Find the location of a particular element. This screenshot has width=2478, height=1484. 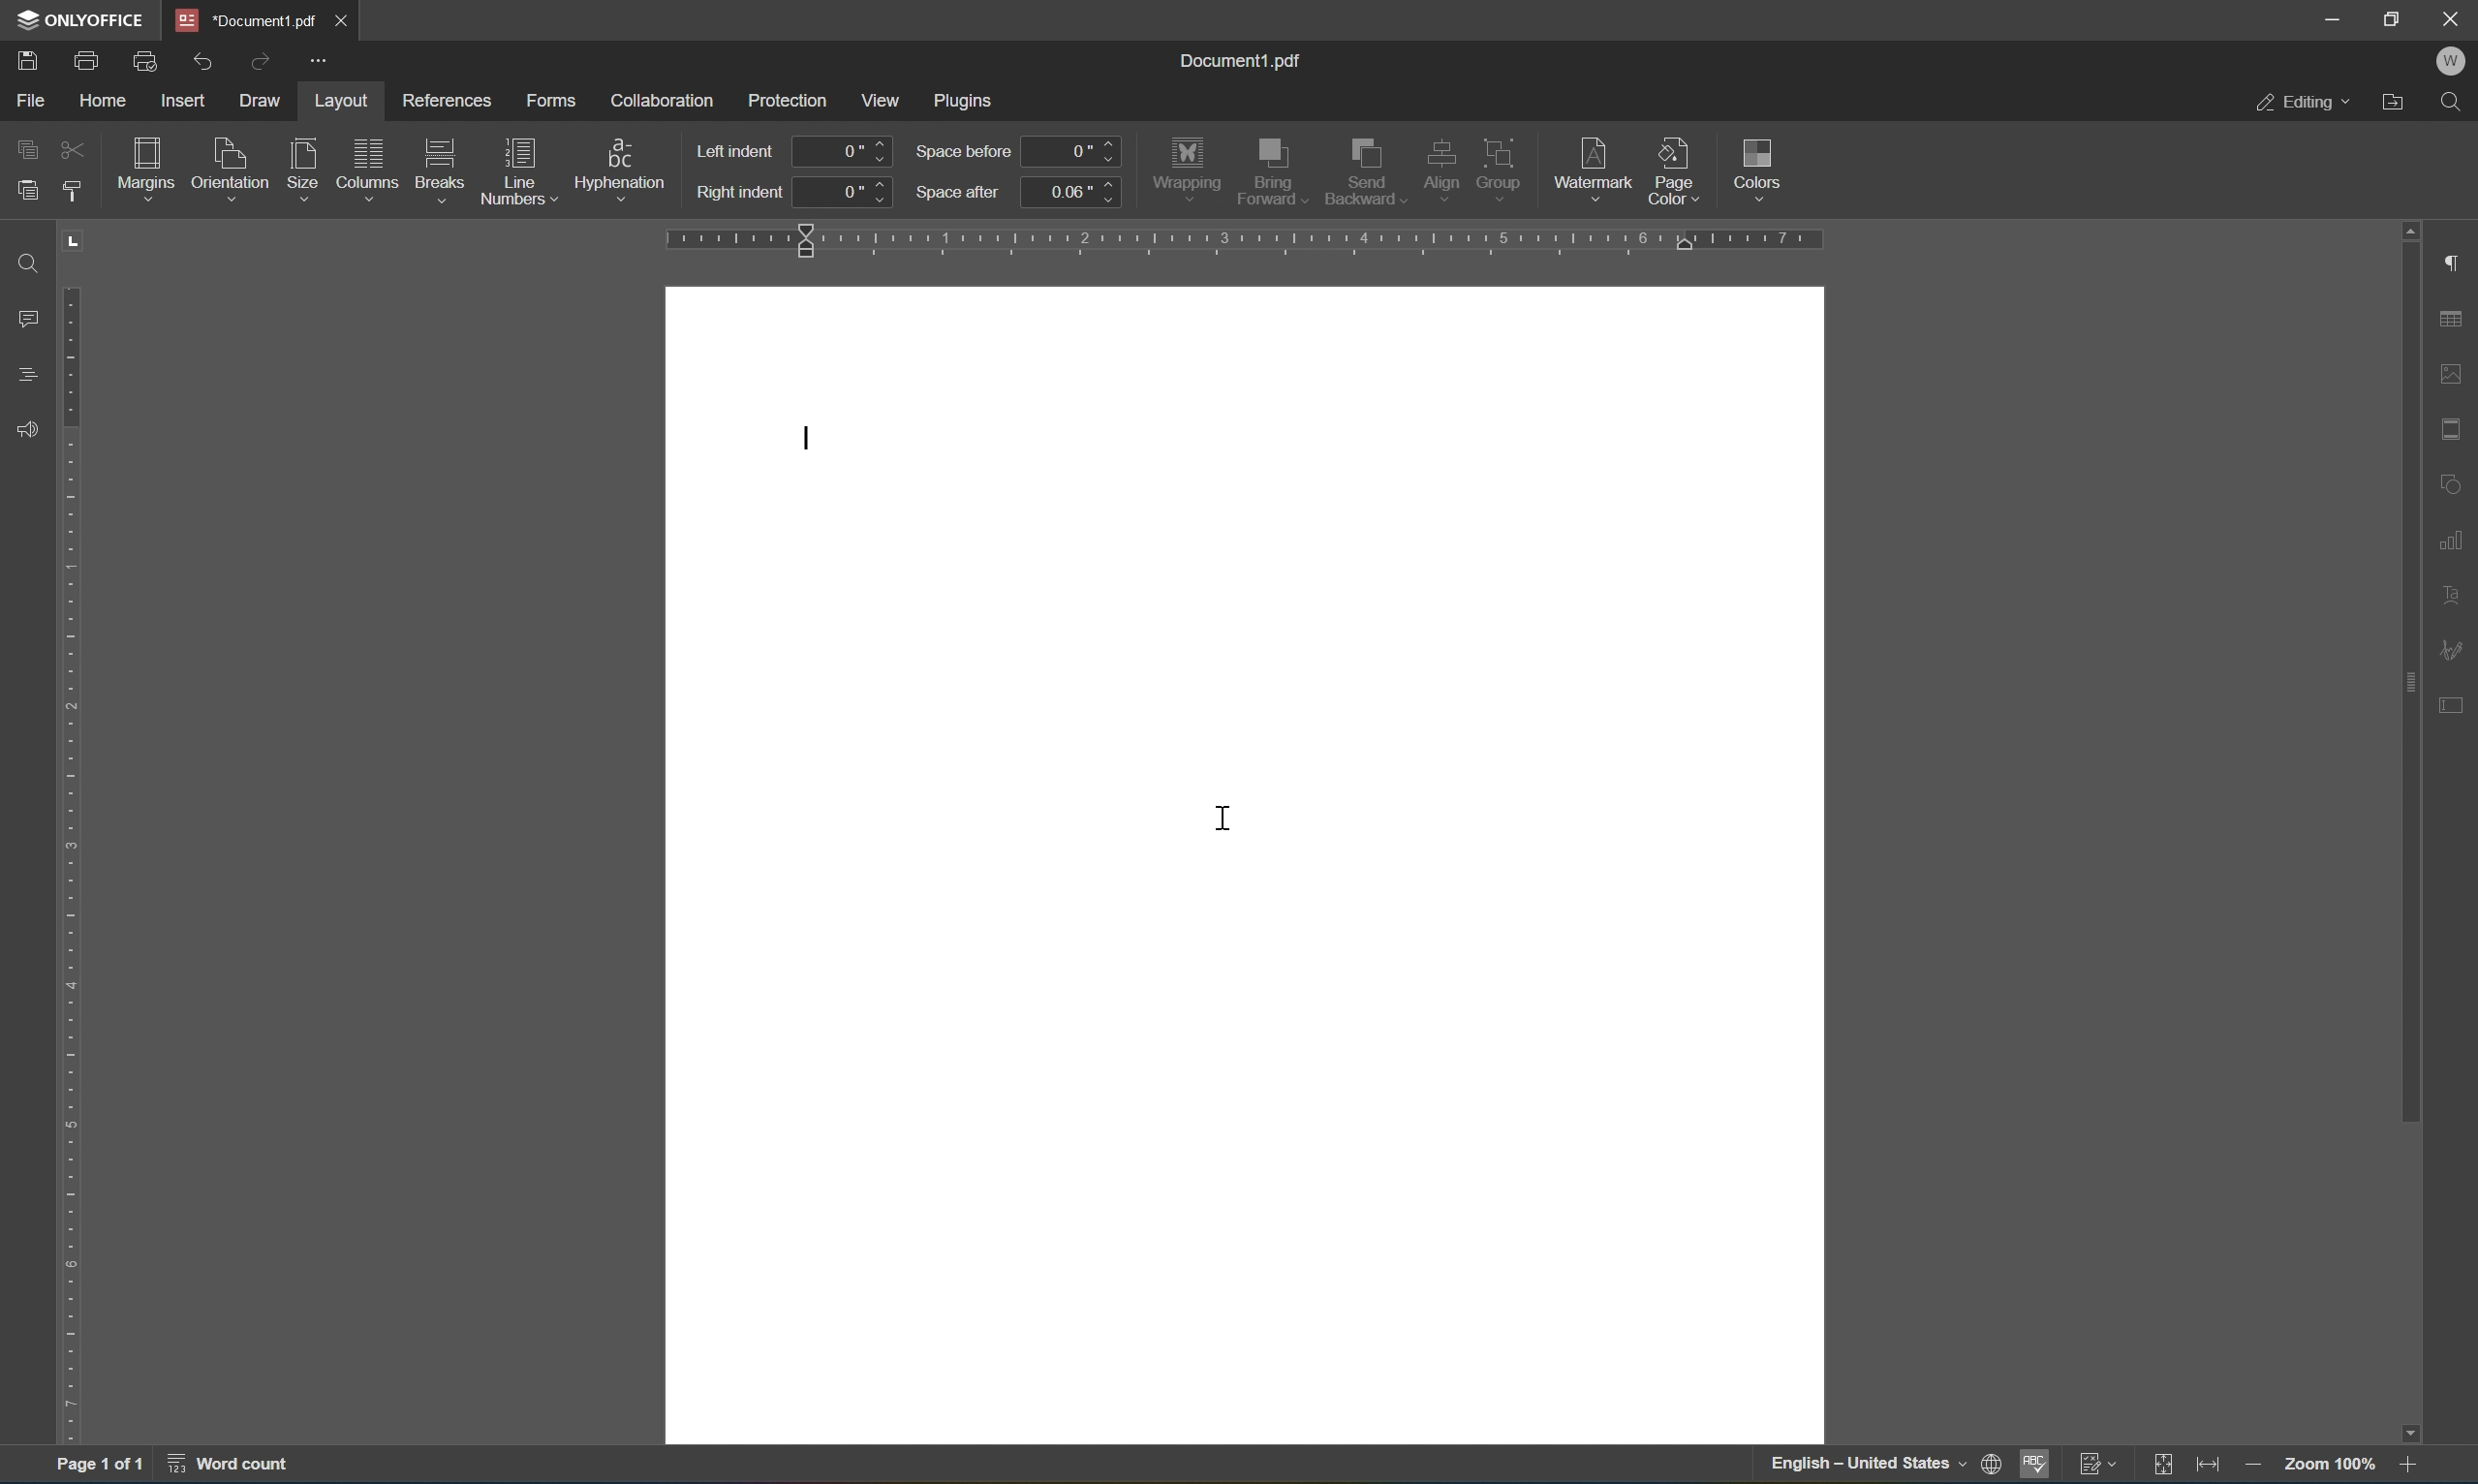

cursor is located at coordinates (1223, 814).